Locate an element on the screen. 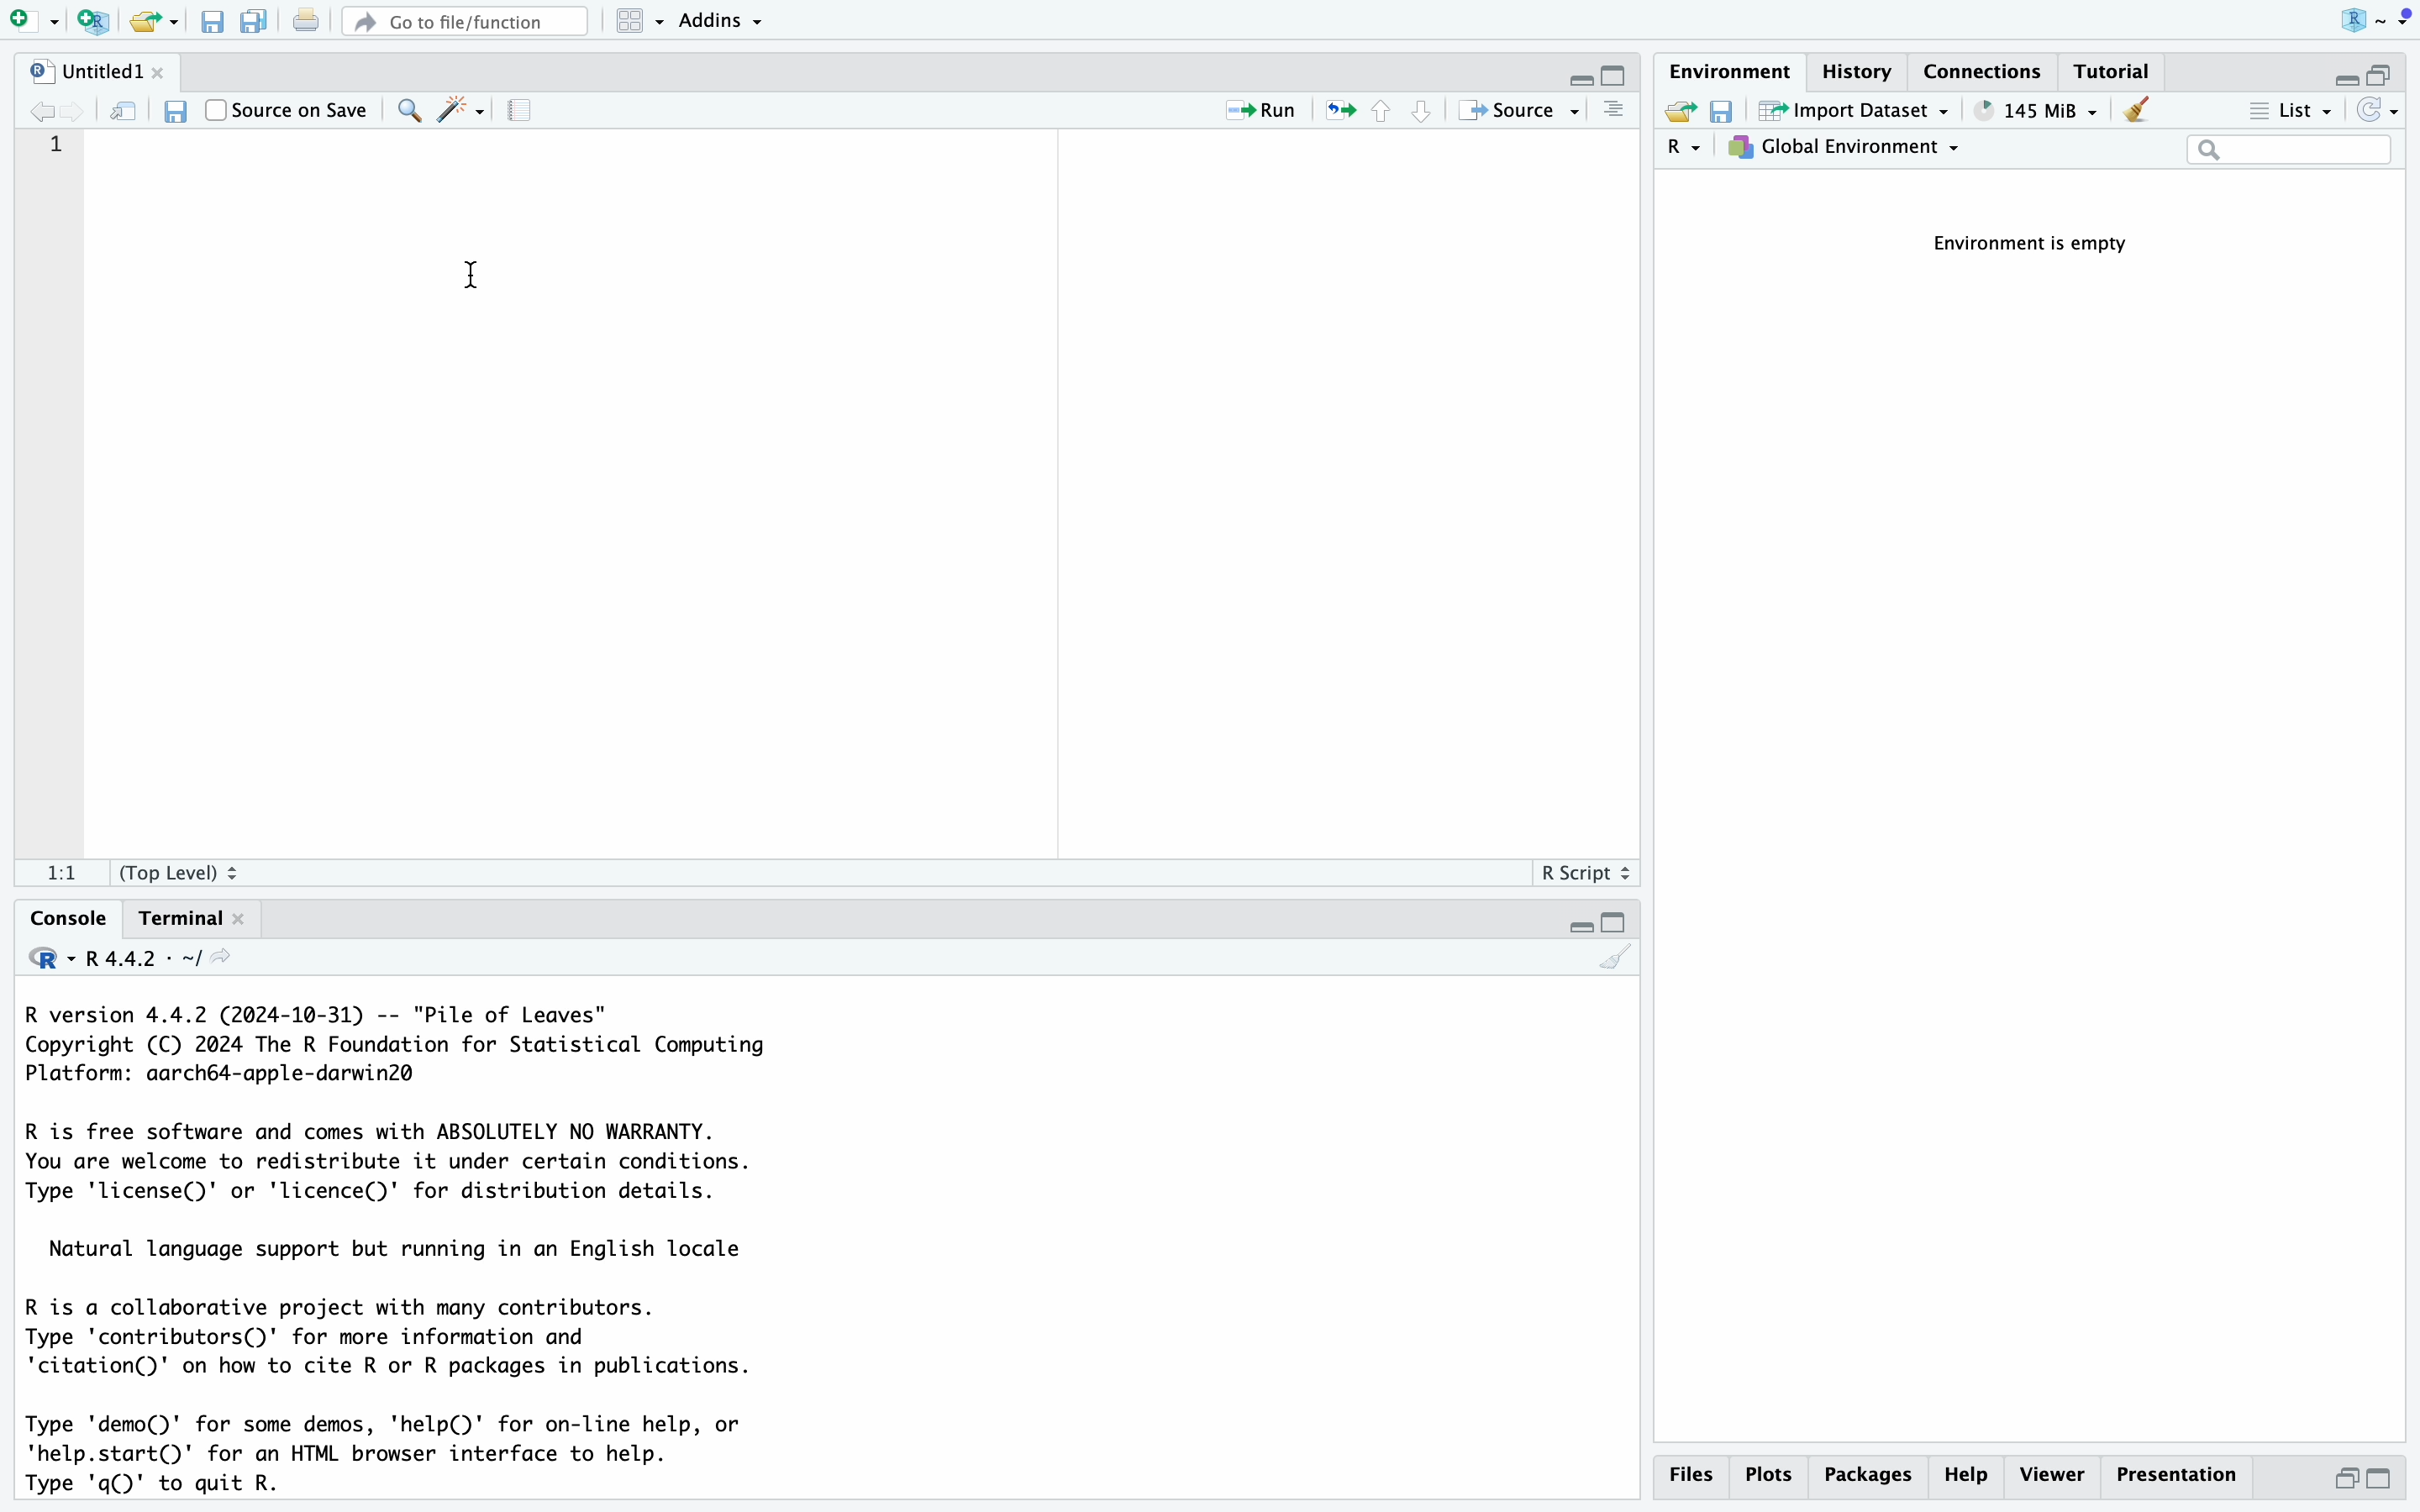  save all open documents is located at coordinates (252, 21).